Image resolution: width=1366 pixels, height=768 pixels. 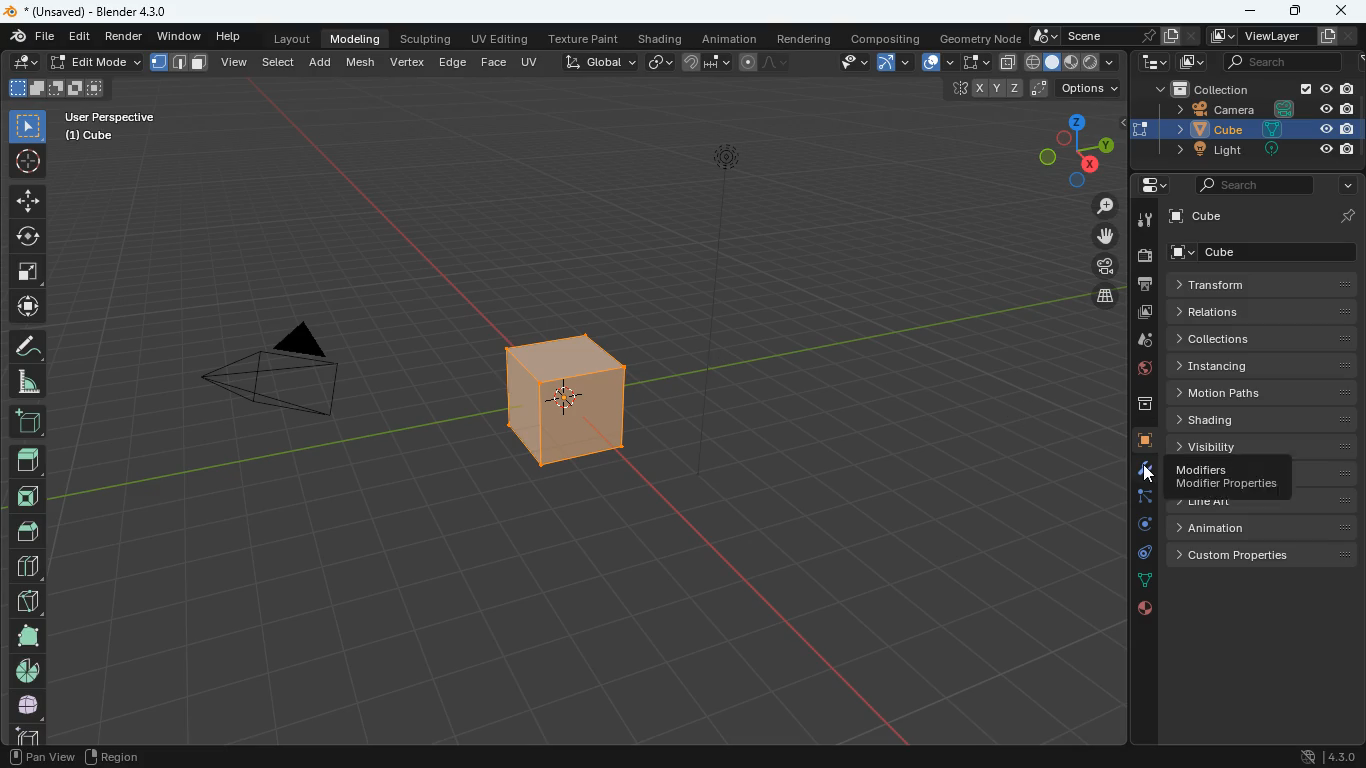 What do you see at coordinates (27, 533) in the screenshot?
I see `roof` at bounding box center [27, 533].